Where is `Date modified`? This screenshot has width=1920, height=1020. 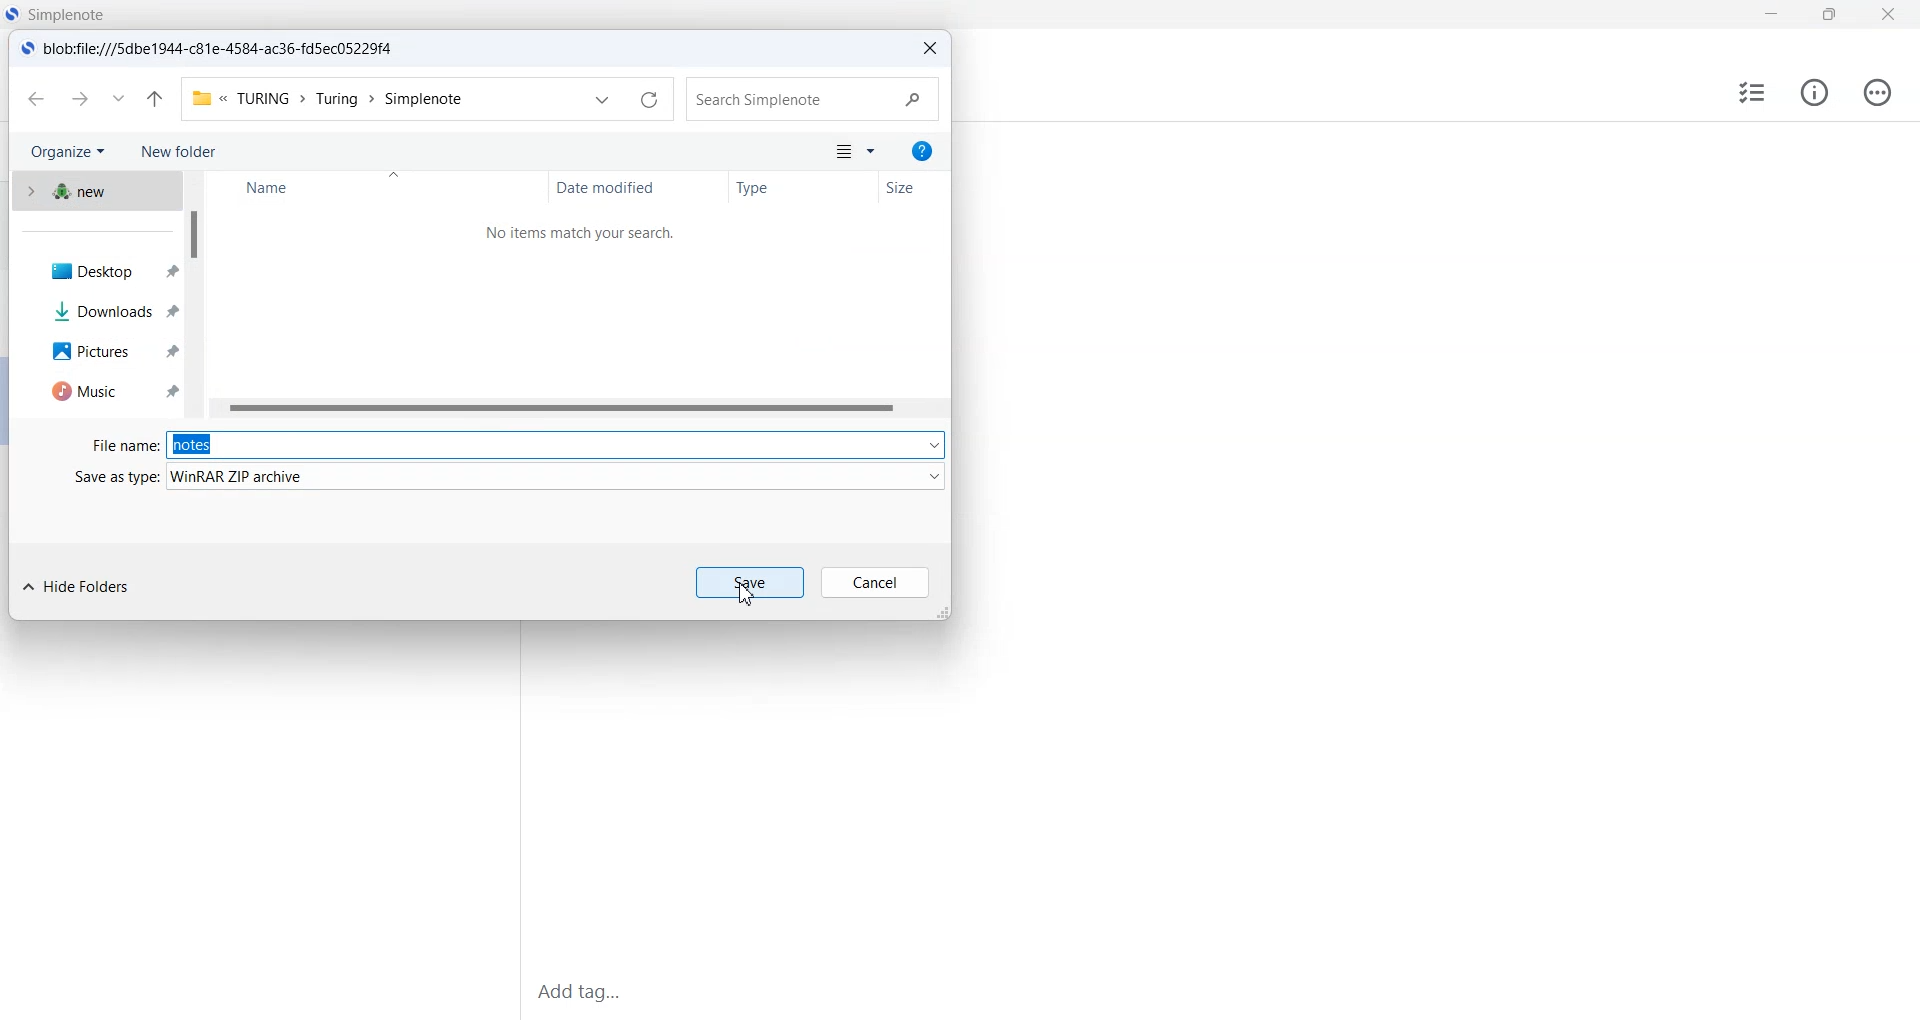
Date modified is located at coordinates (639, 187).